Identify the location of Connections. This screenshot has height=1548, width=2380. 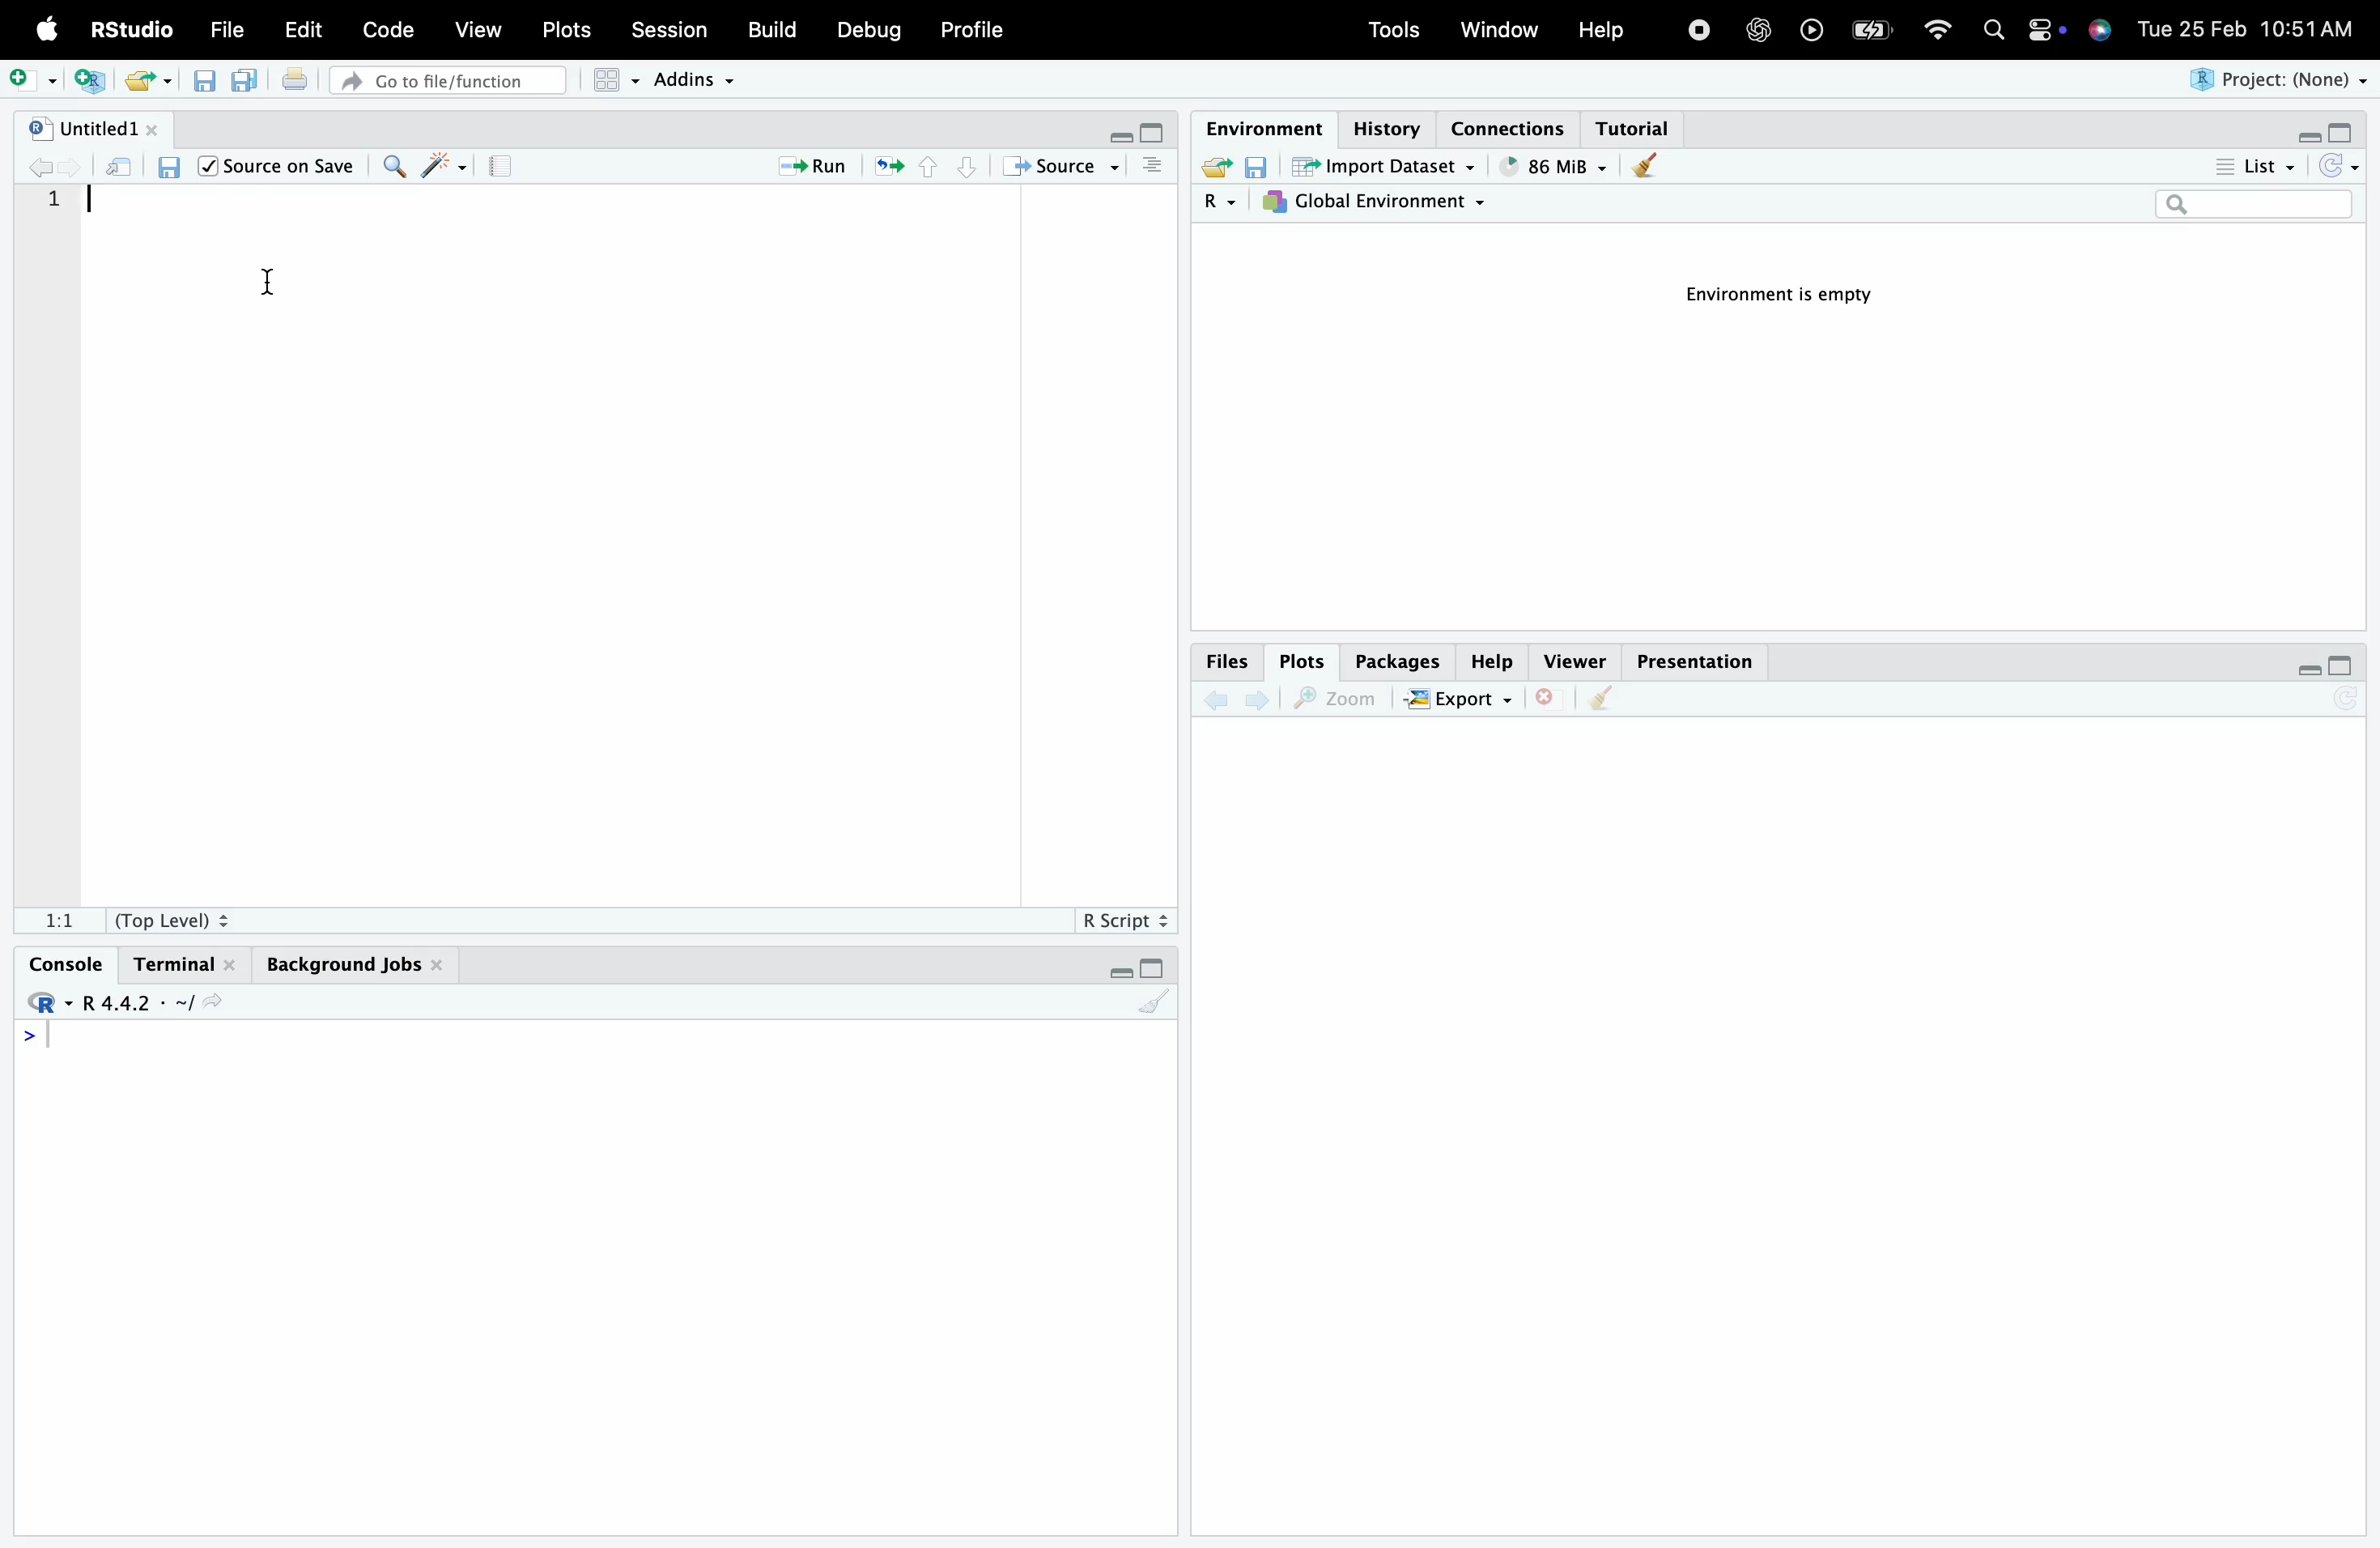
(1512, 126).